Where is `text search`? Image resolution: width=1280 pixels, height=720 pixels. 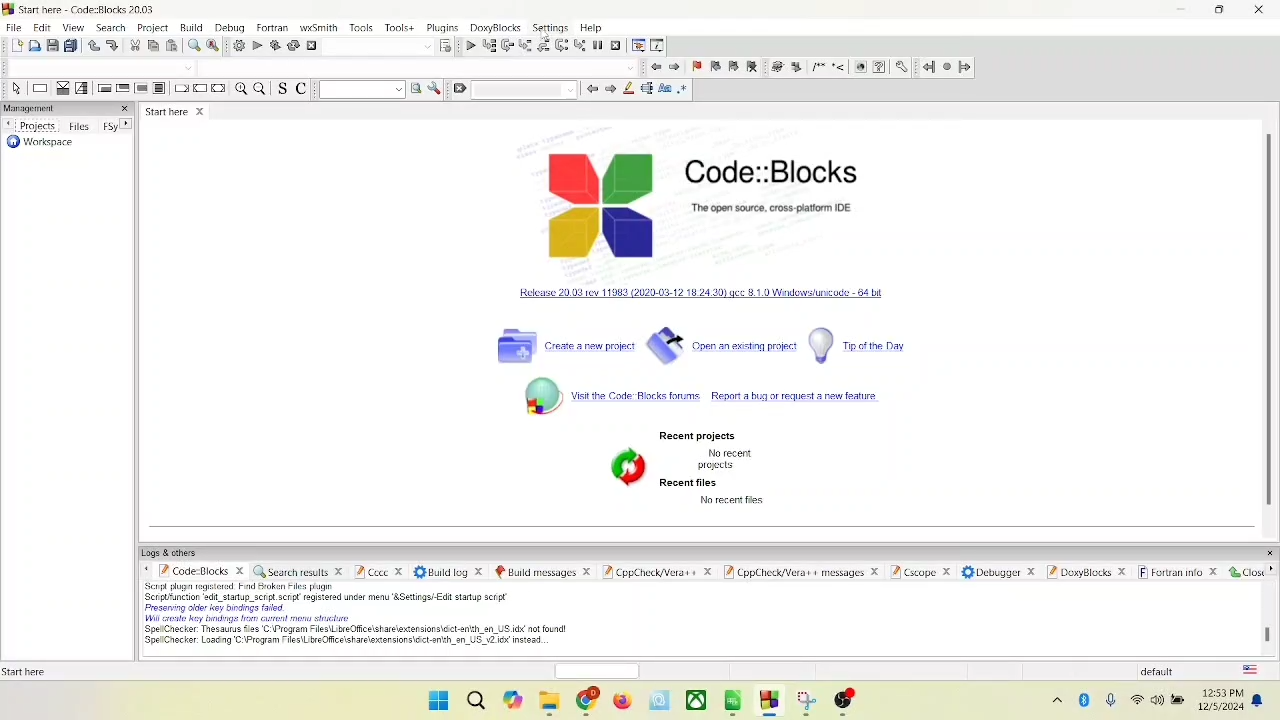
text search is located at coordinates (359, 91).